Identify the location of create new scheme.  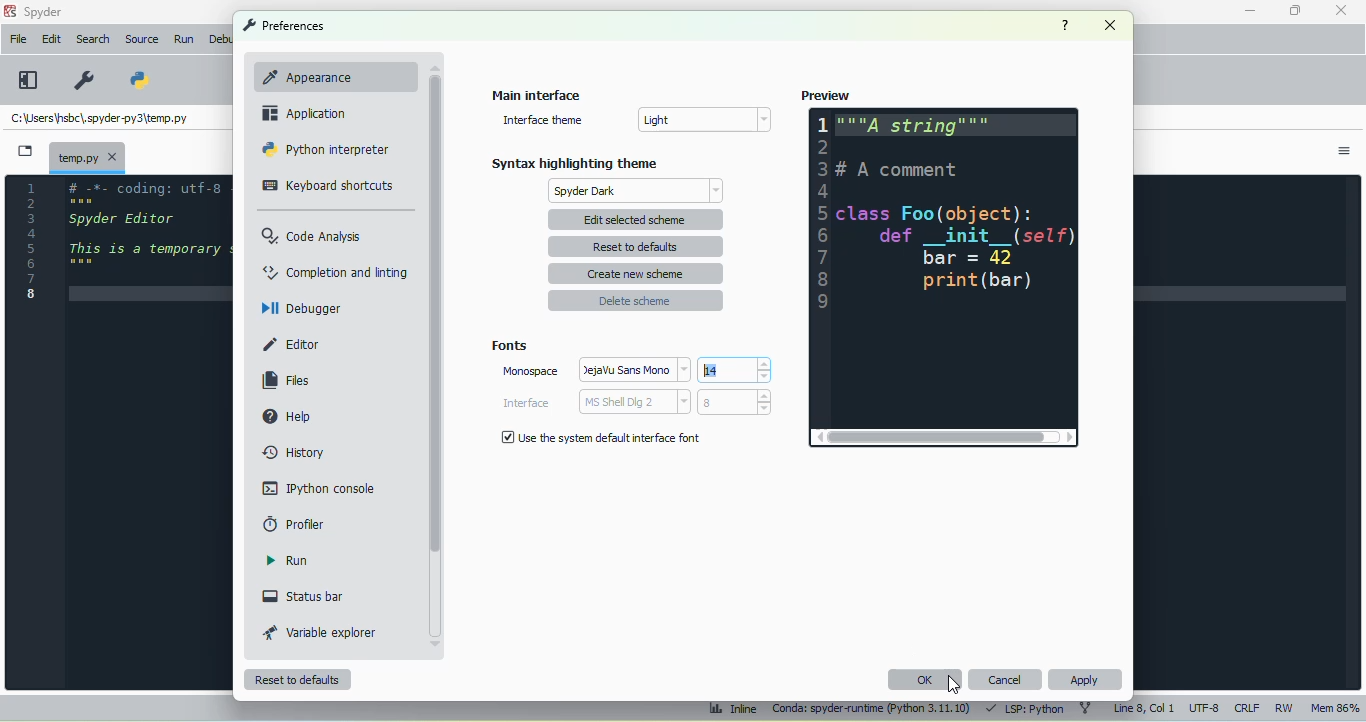
(636, 274).